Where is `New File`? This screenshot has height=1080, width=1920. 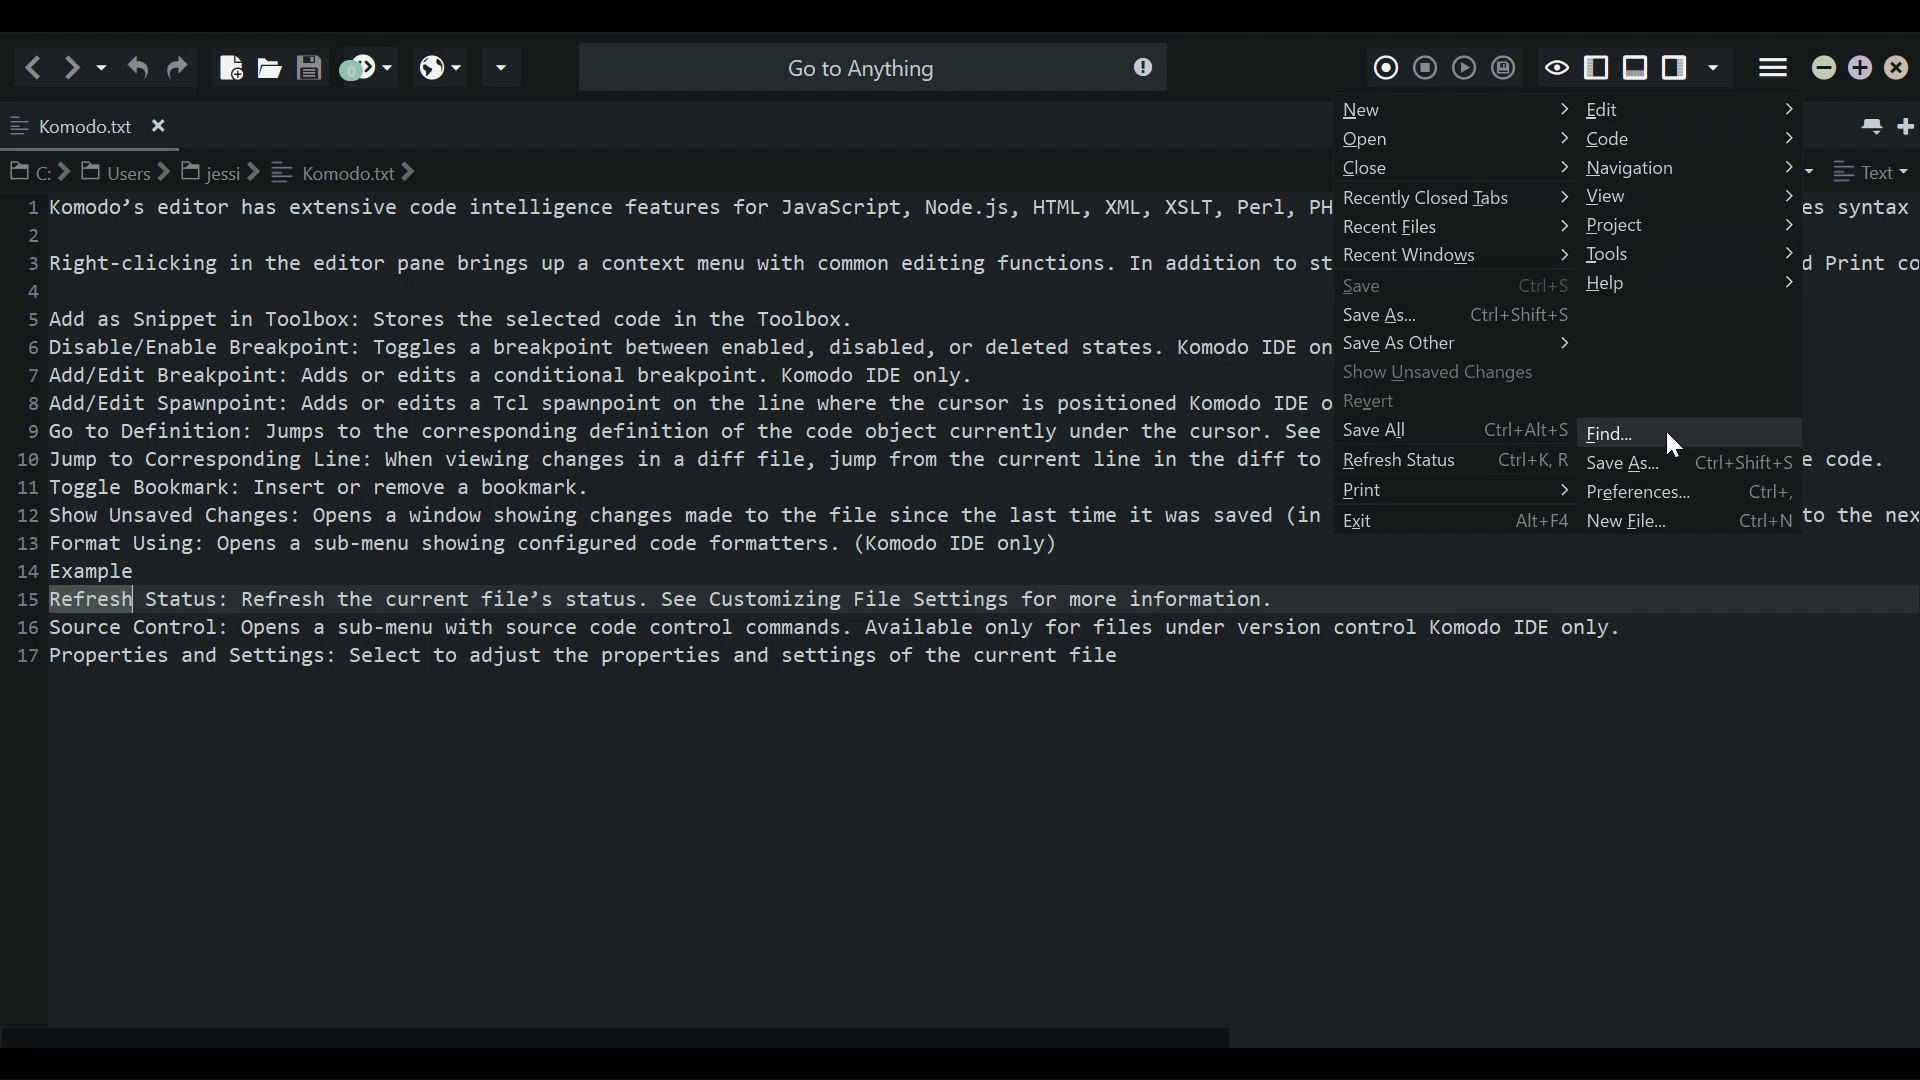
New File is located at coordinates (1613, 519).